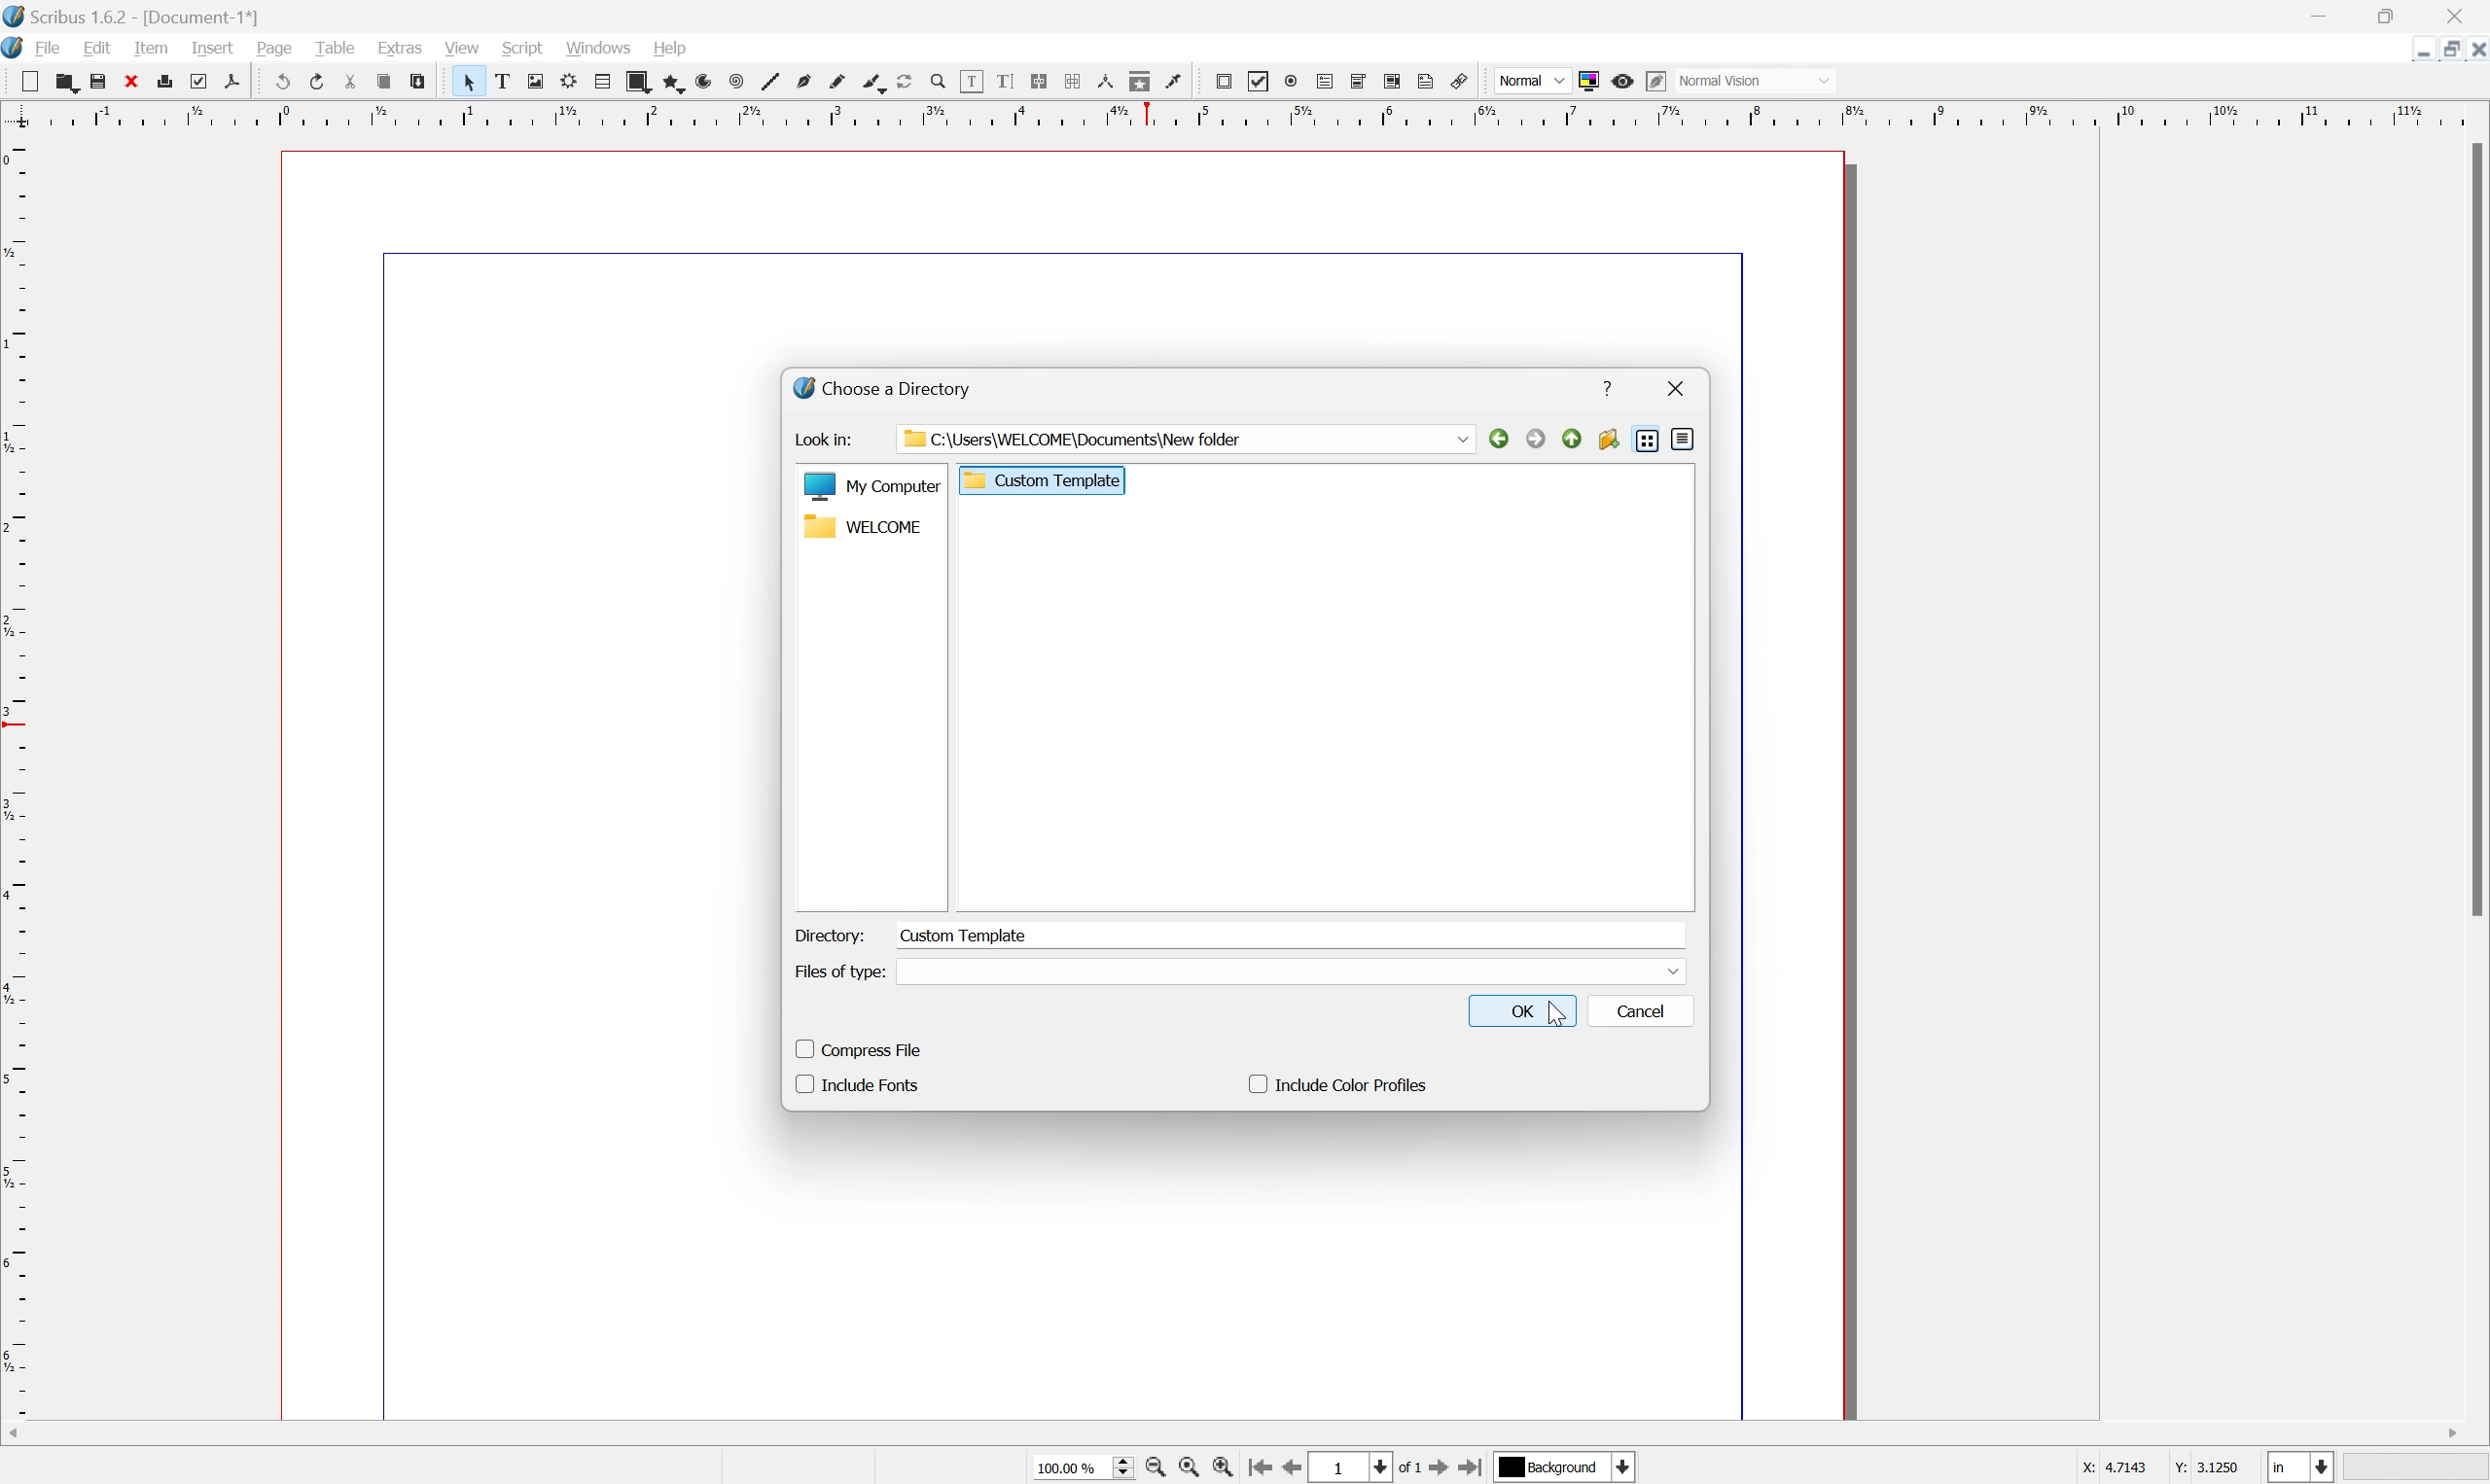 This screenshot has width=2490, height=1484. Describe the element at coordinates (2474, 528) in the screenshot. I see `Scroll Bar` at that location.